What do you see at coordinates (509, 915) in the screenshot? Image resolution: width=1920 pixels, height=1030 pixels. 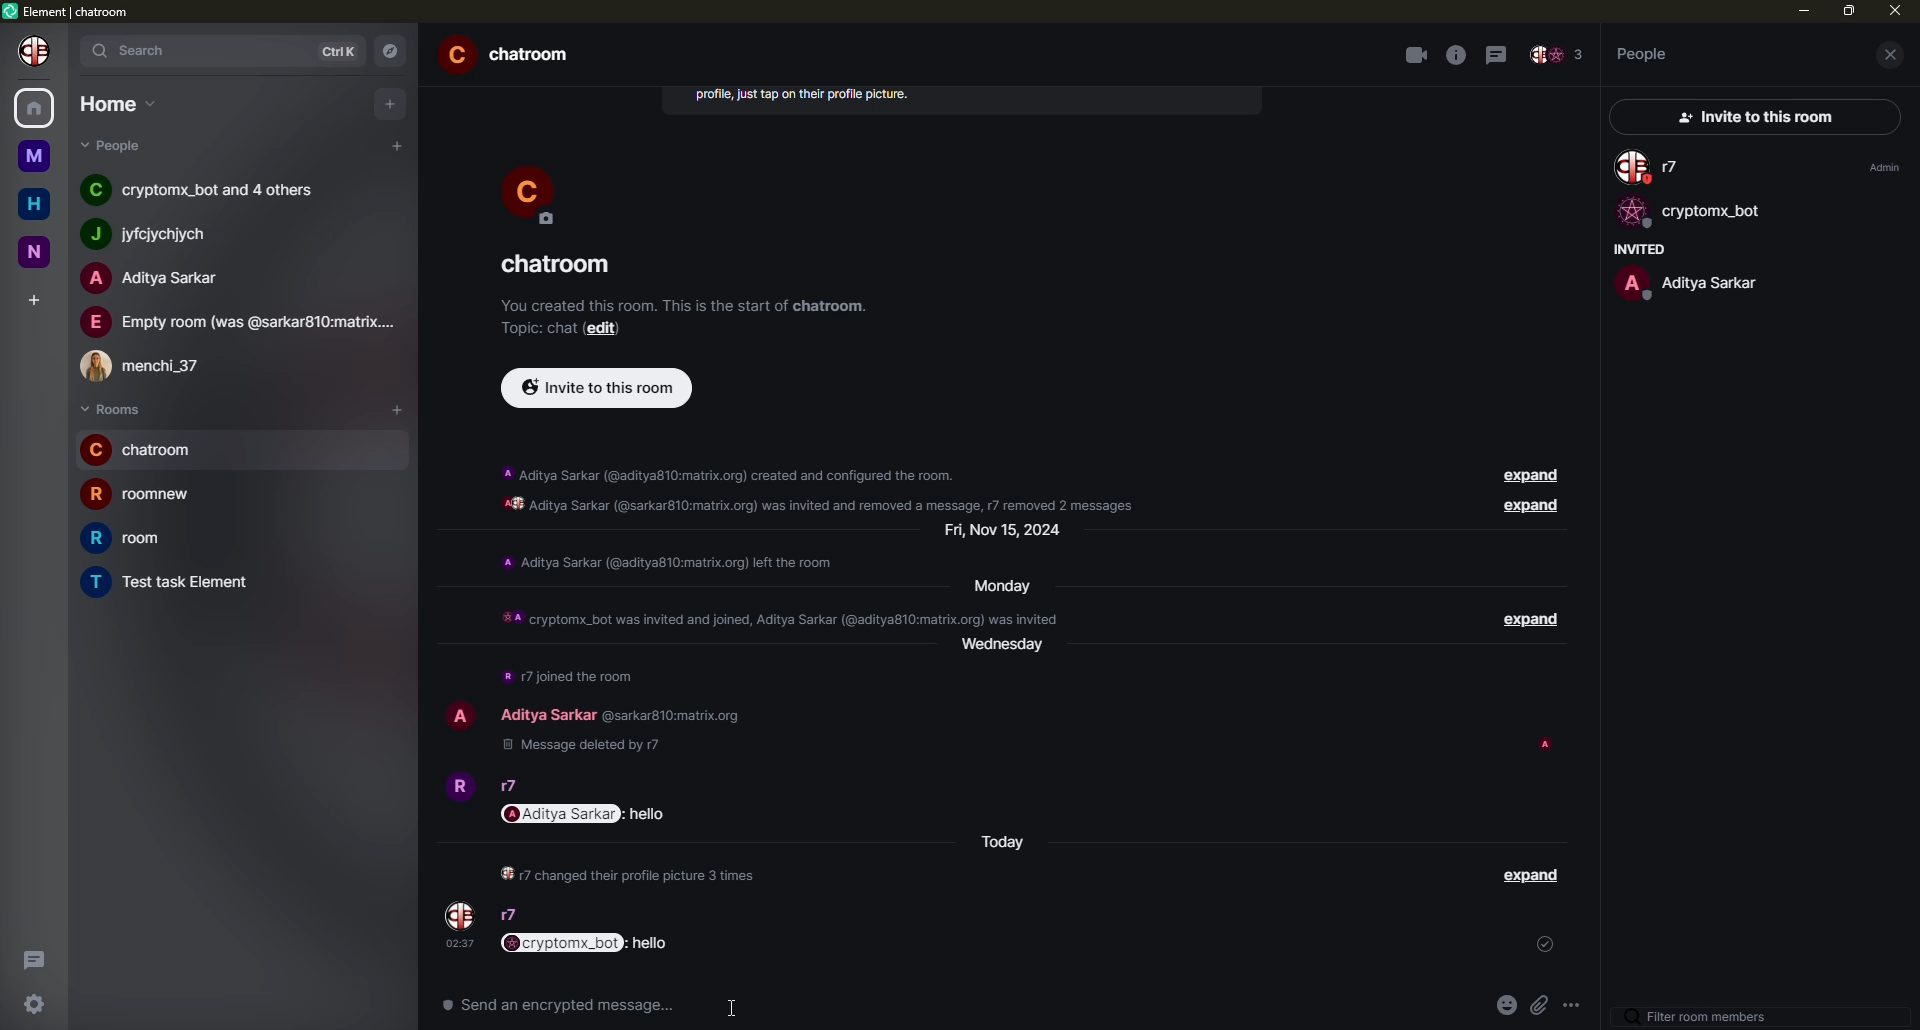 I see `people` at bounding box center [509, 915].